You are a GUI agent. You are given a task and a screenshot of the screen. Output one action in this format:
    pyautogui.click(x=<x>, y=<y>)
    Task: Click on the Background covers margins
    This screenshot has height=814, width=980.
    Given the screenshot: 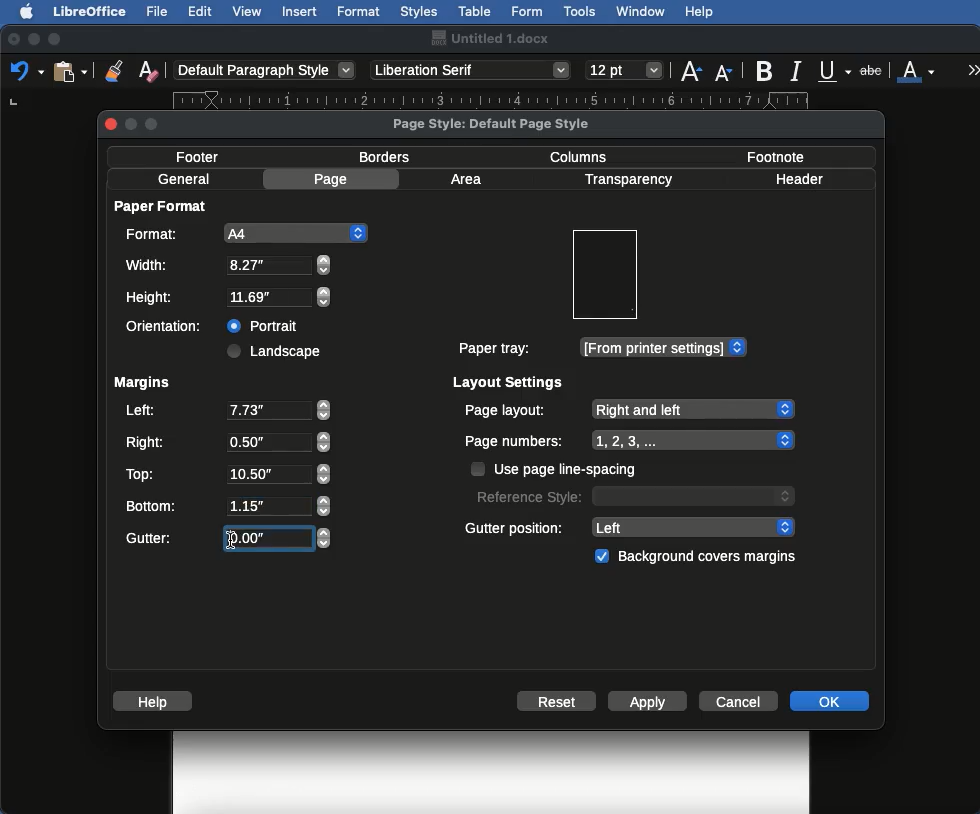 What is the action you would take?
    pyautogui.click(x=699, y=557)
    